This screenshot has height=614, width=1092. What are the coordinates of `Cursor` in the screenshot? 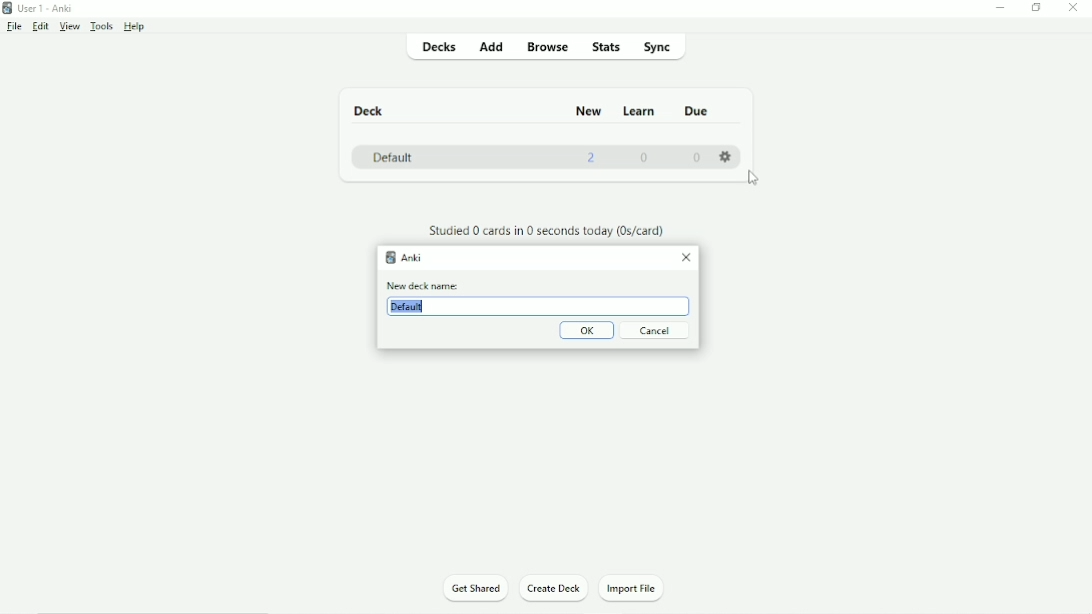 It's located at (756, 178).